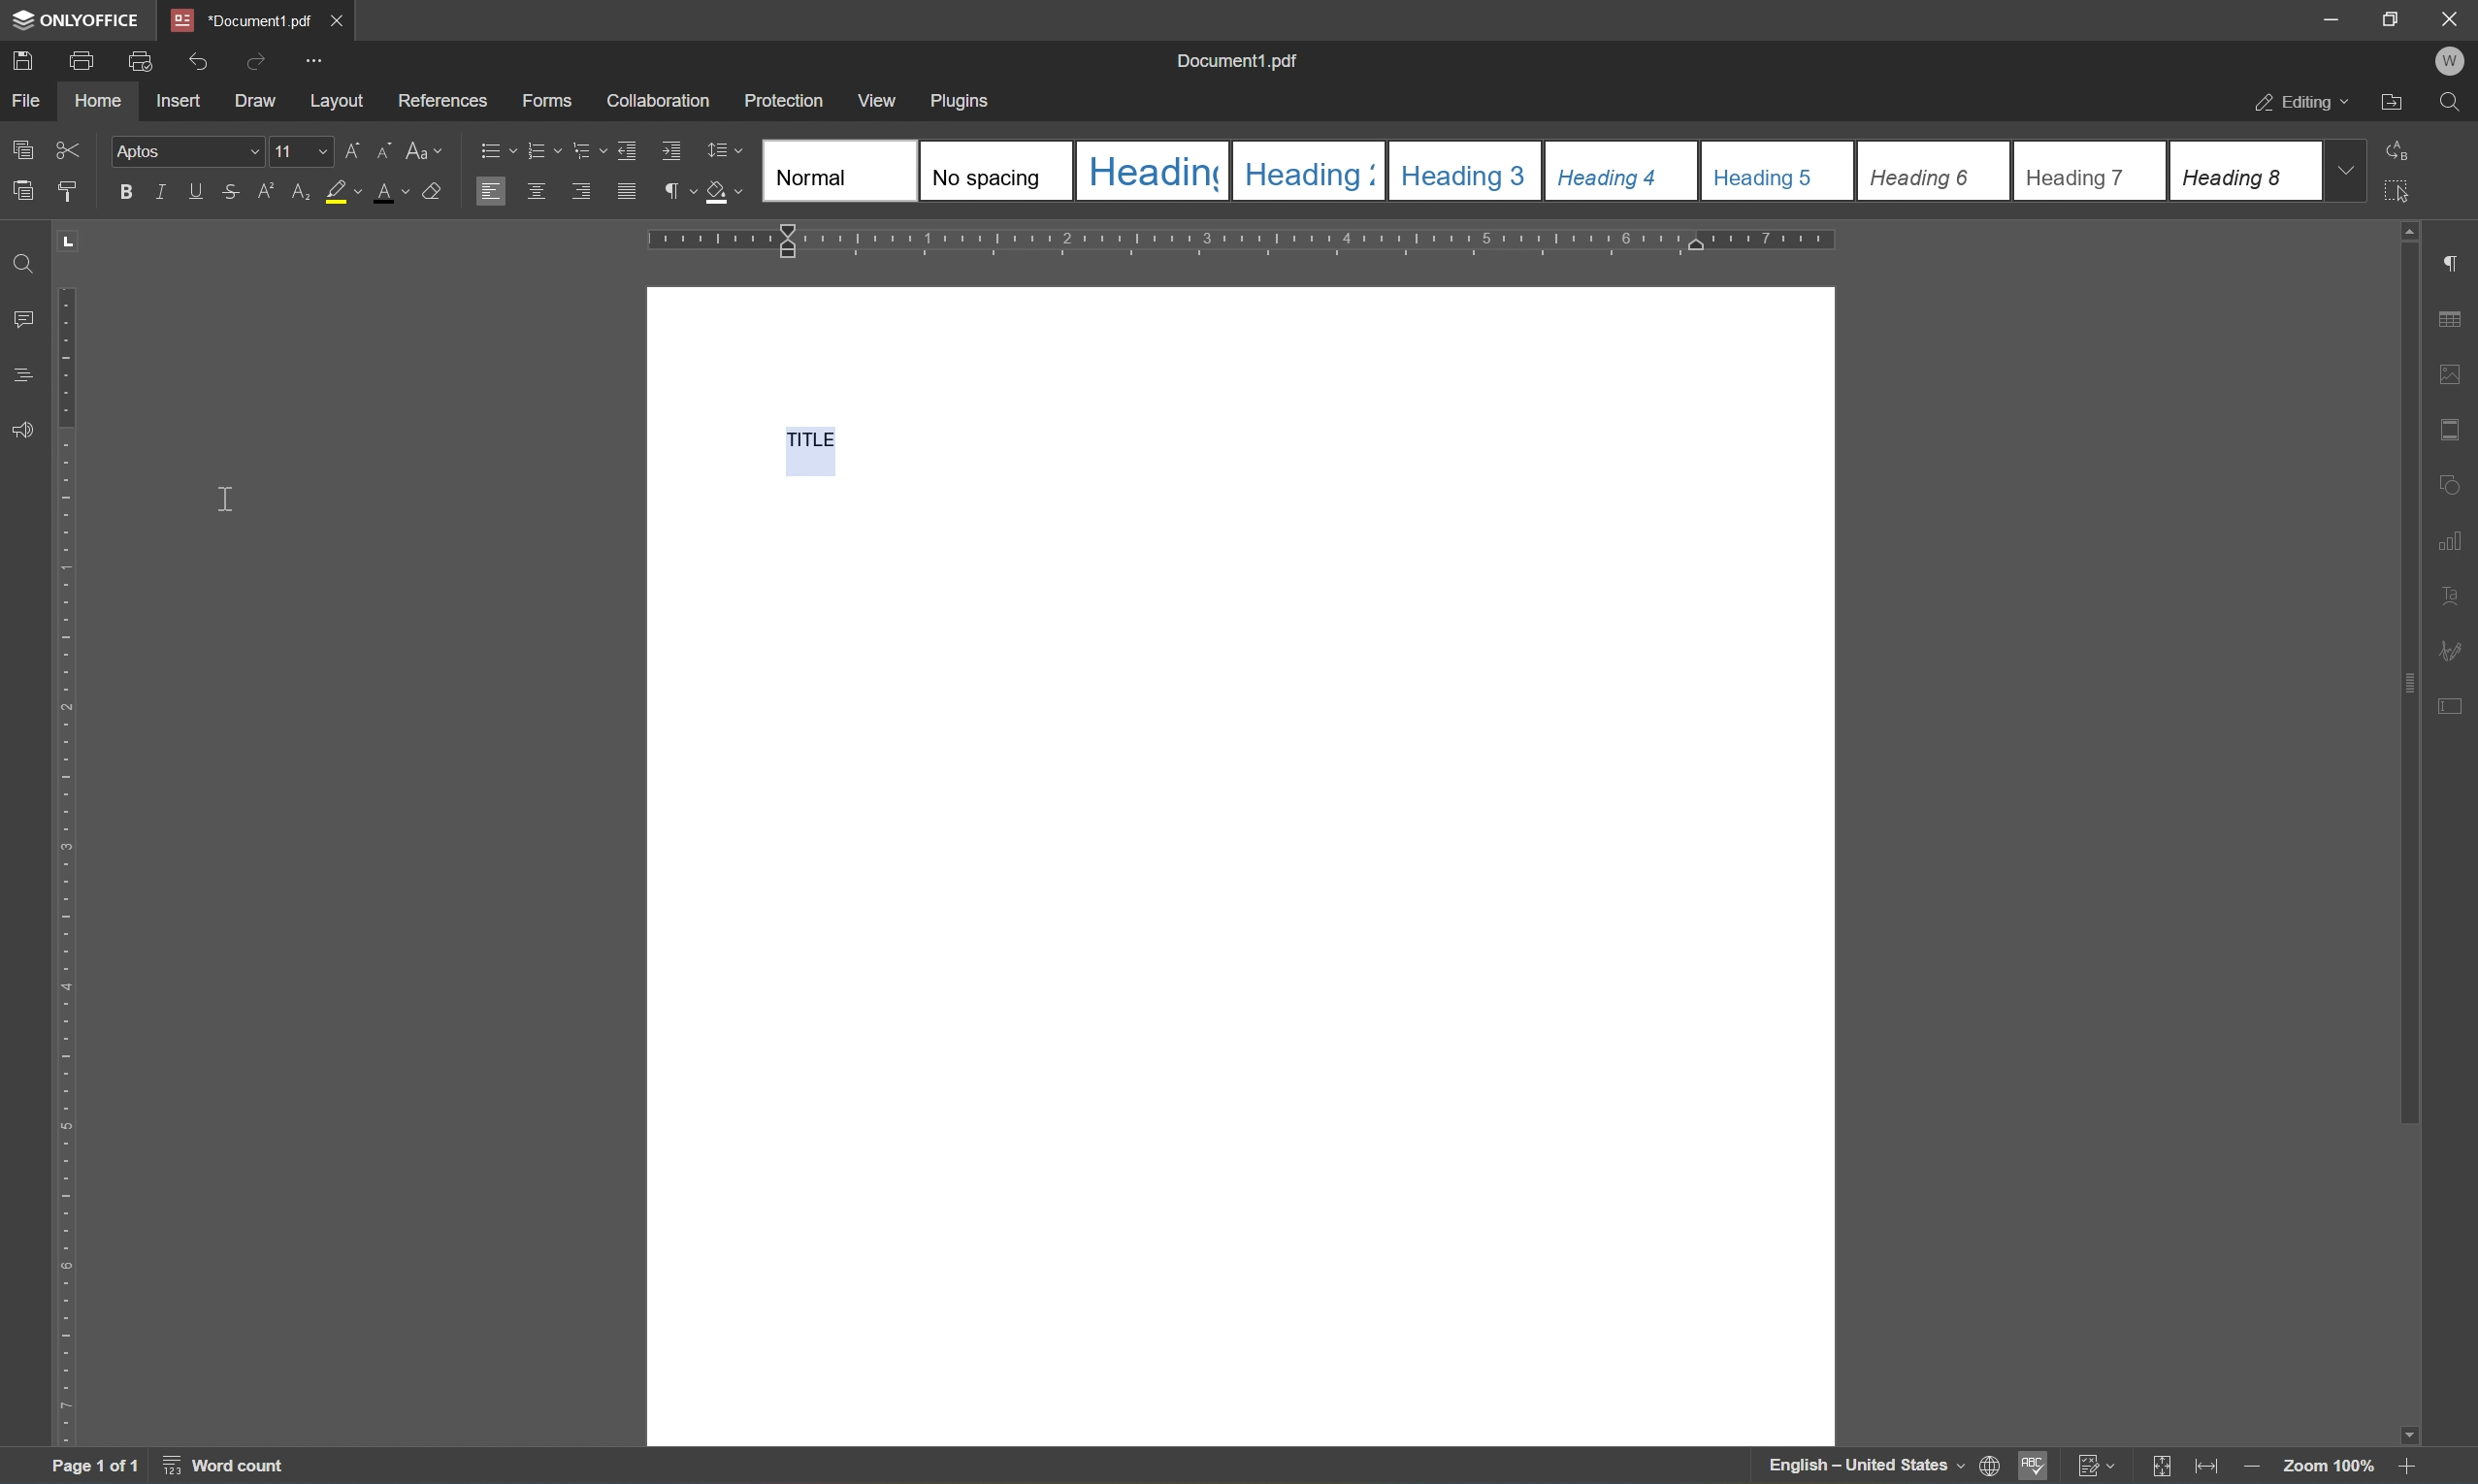 The height and width of the screenshot is (1484, 2478). I want to click on chart settings, so click(2458, 536).